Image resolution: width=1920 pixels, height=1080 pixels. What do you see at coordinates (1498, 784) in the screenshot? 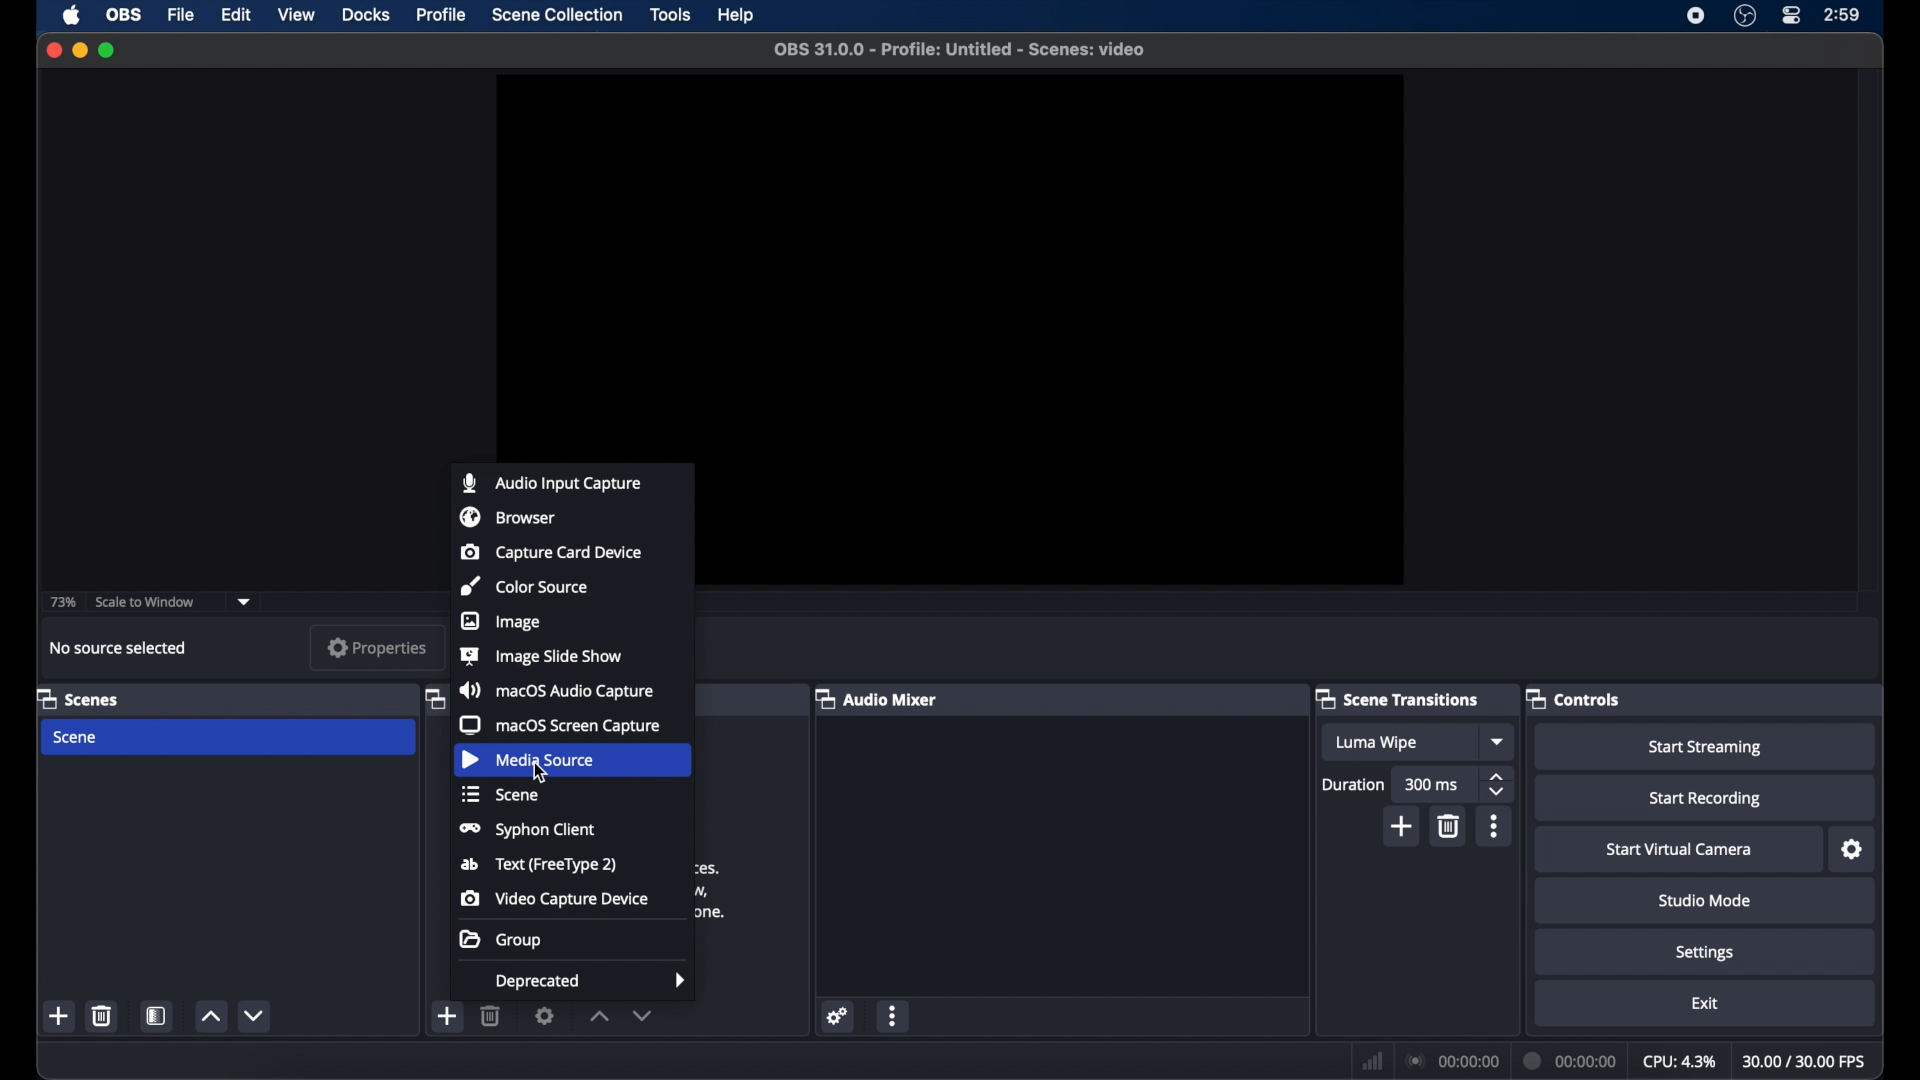
I see `stepper buttons` at bounding box center [1498, 784].